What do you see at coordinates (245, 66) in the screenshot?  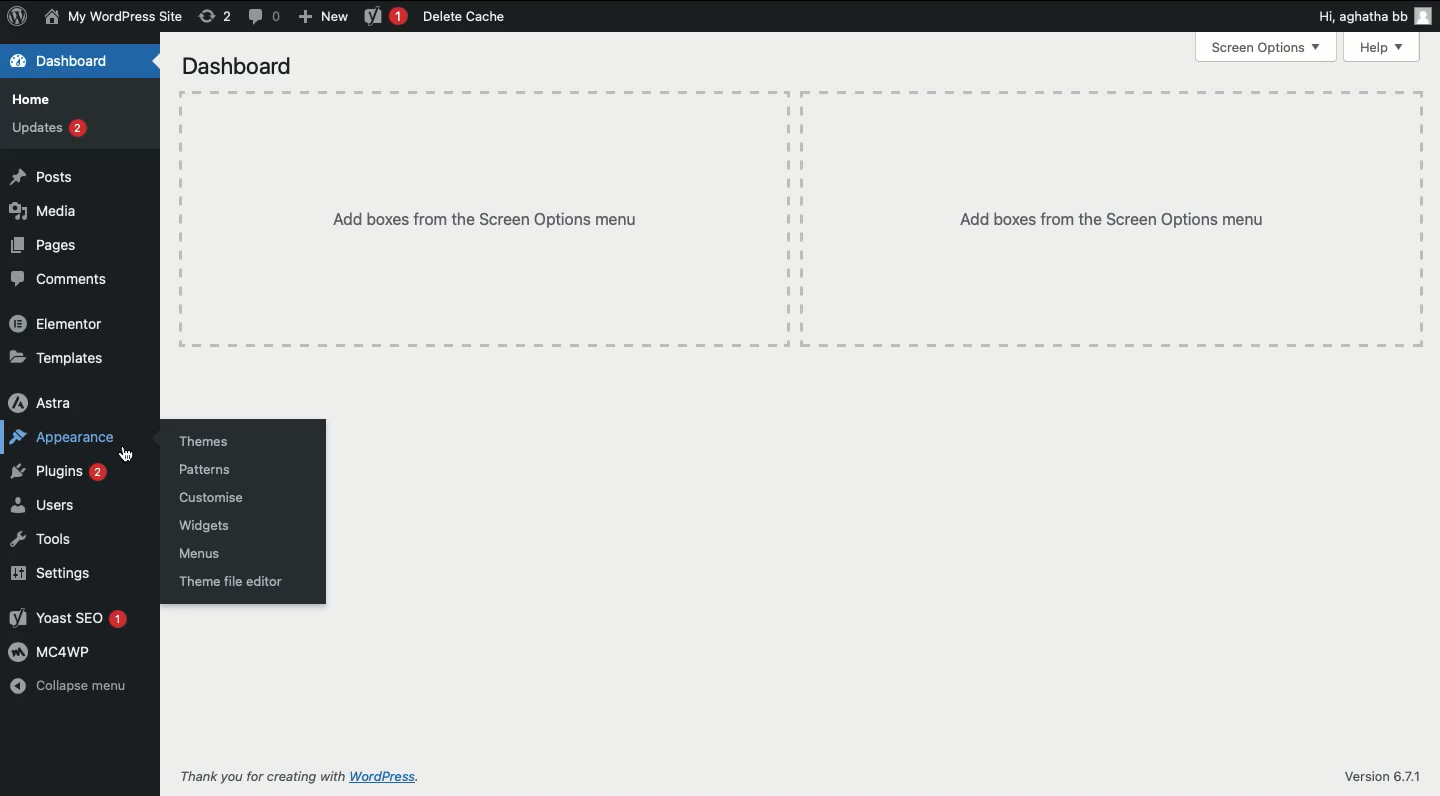 I see `Dashboard` at bounding box center [245, 66].